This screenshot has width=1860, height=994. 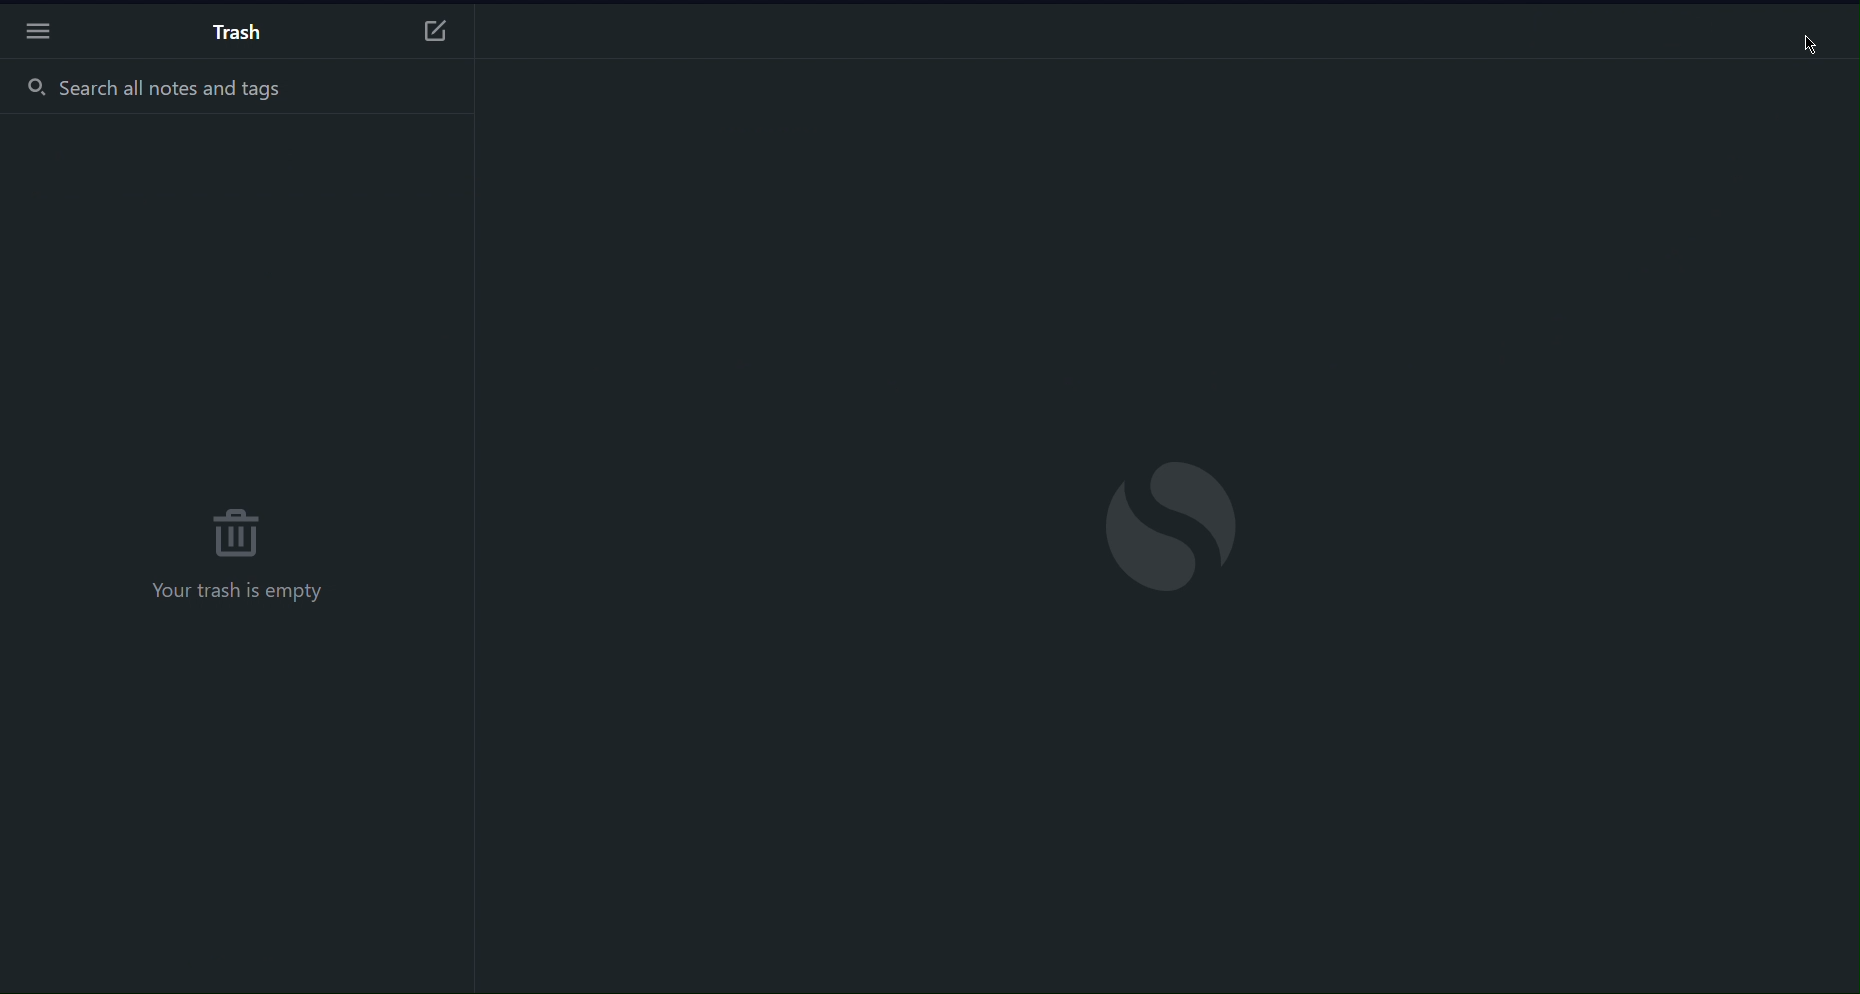 What do you see at coordinates (240, 33) in the screenshot?
I see `Trash` at bounding box center [240, 33].